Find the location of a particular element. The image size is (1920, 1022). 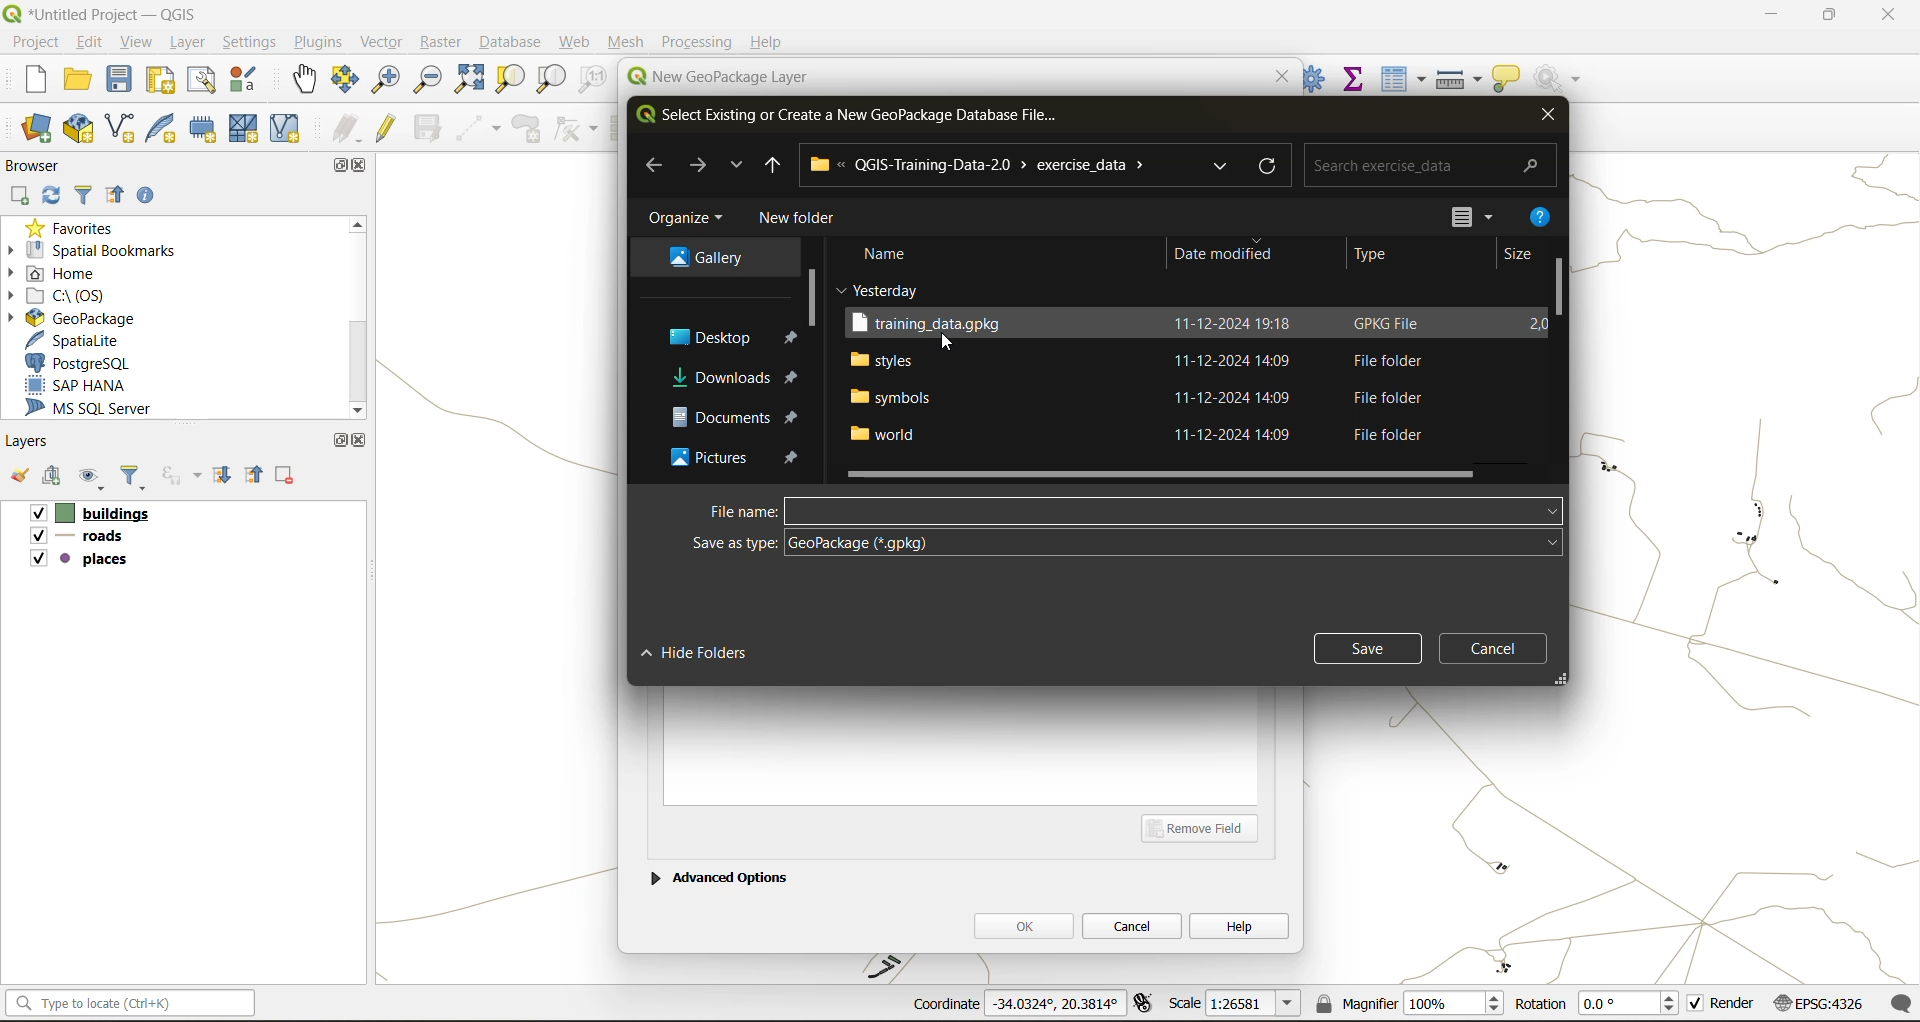

expand all is located at coordinates (225, 476).